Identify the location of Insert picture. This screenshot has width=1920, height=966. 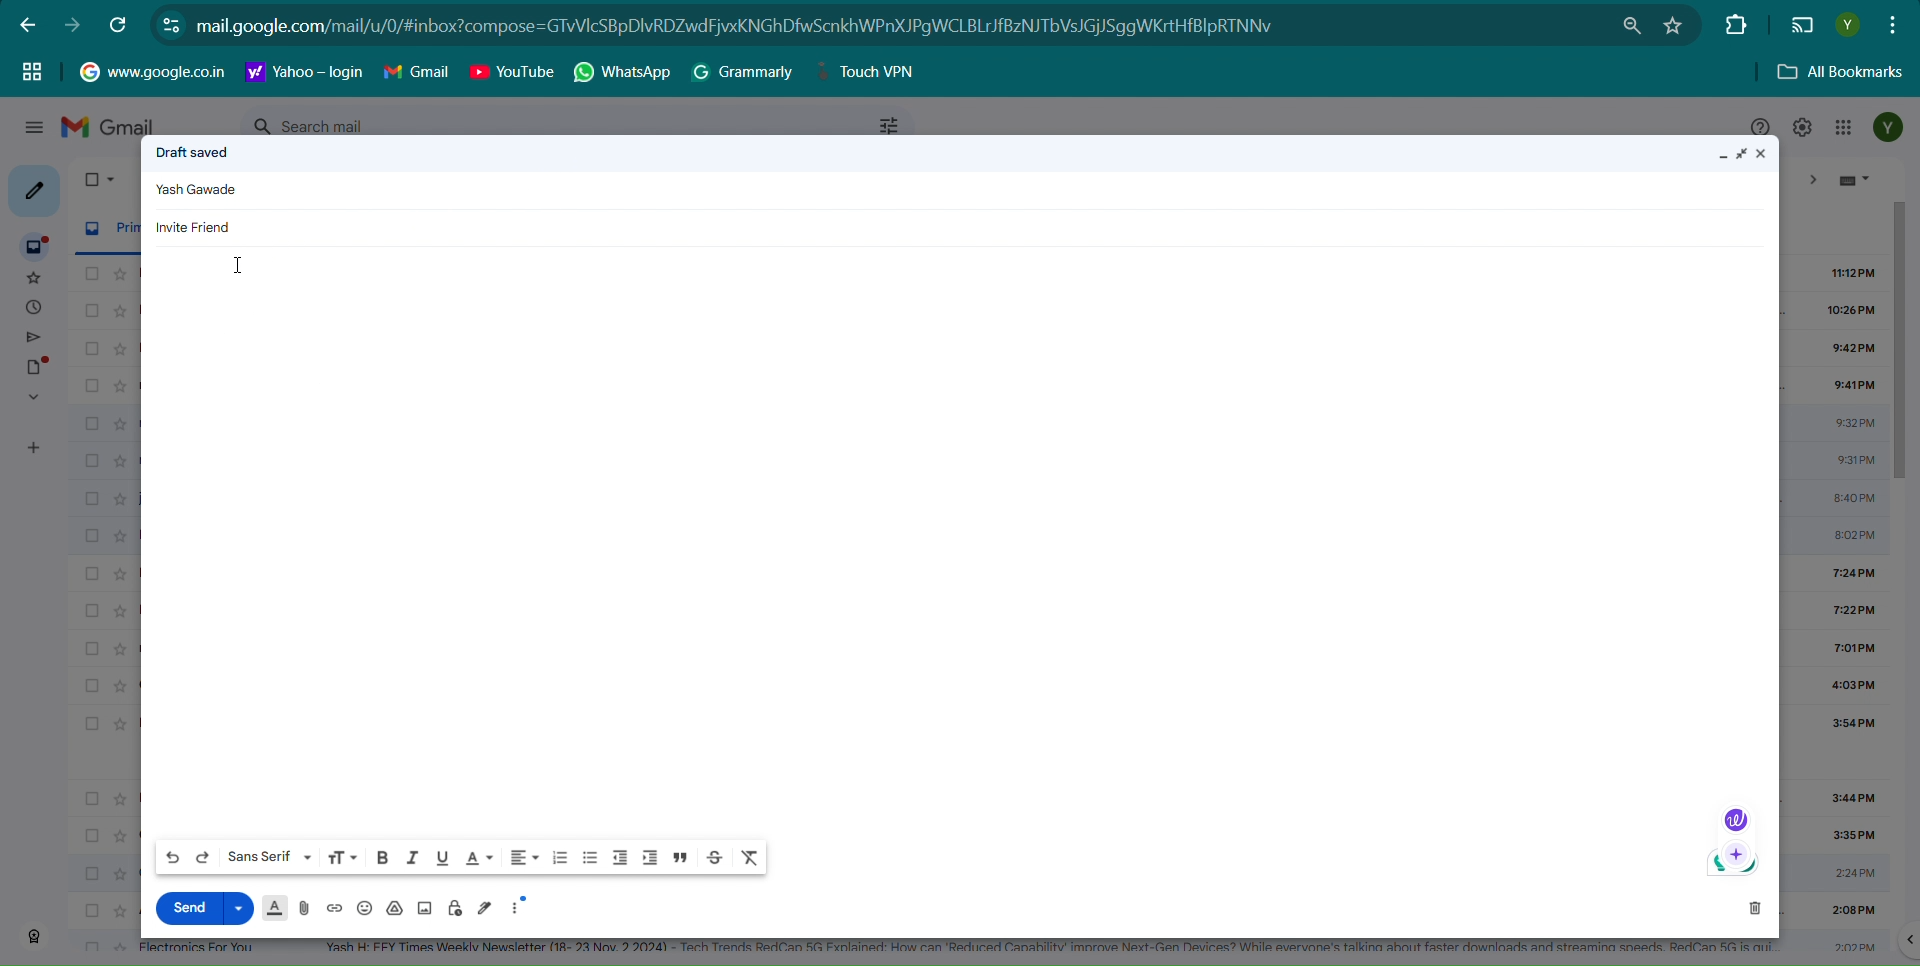
(424, 908).